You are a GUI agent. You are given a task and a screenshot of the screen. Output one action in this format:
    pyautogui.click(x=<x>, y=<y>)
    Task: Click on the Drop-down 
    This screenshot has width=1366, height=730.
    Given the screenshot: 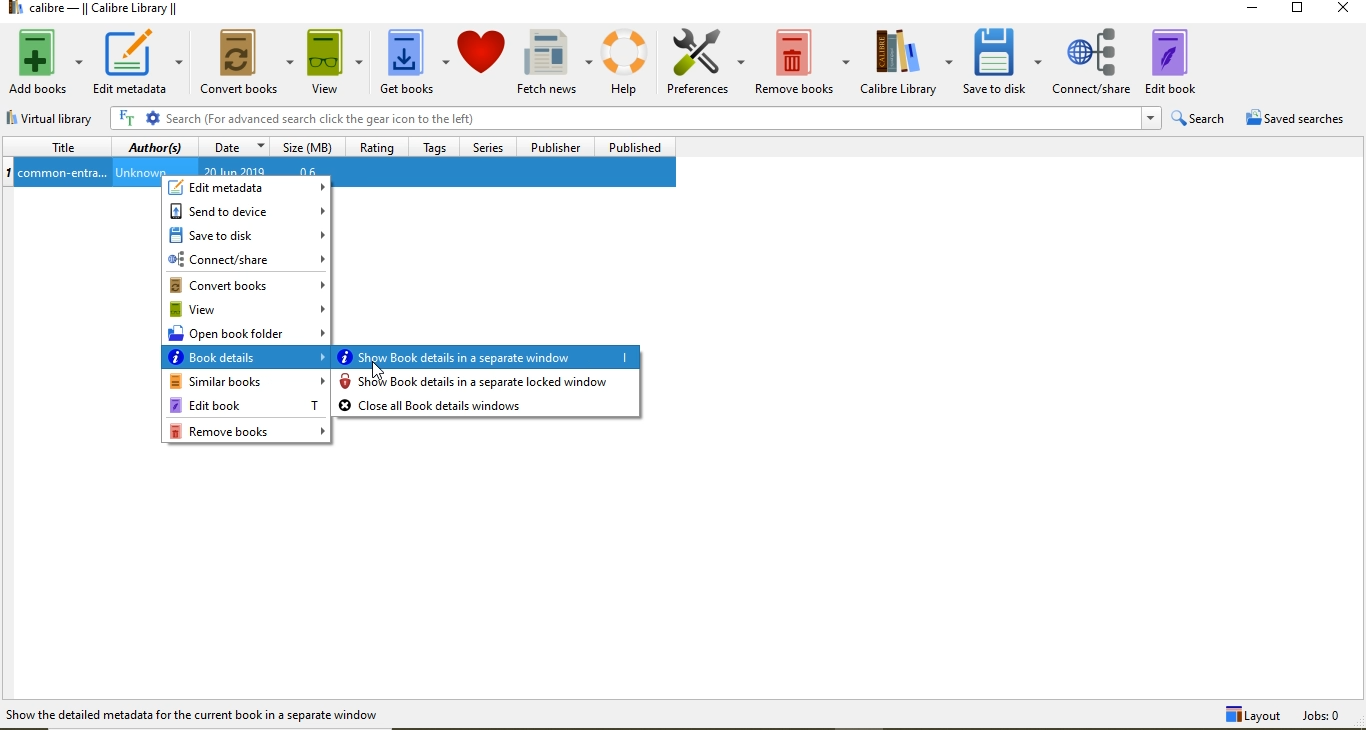 What is the action you would take?
    pyautogui.click(x=1150, y=118)
    